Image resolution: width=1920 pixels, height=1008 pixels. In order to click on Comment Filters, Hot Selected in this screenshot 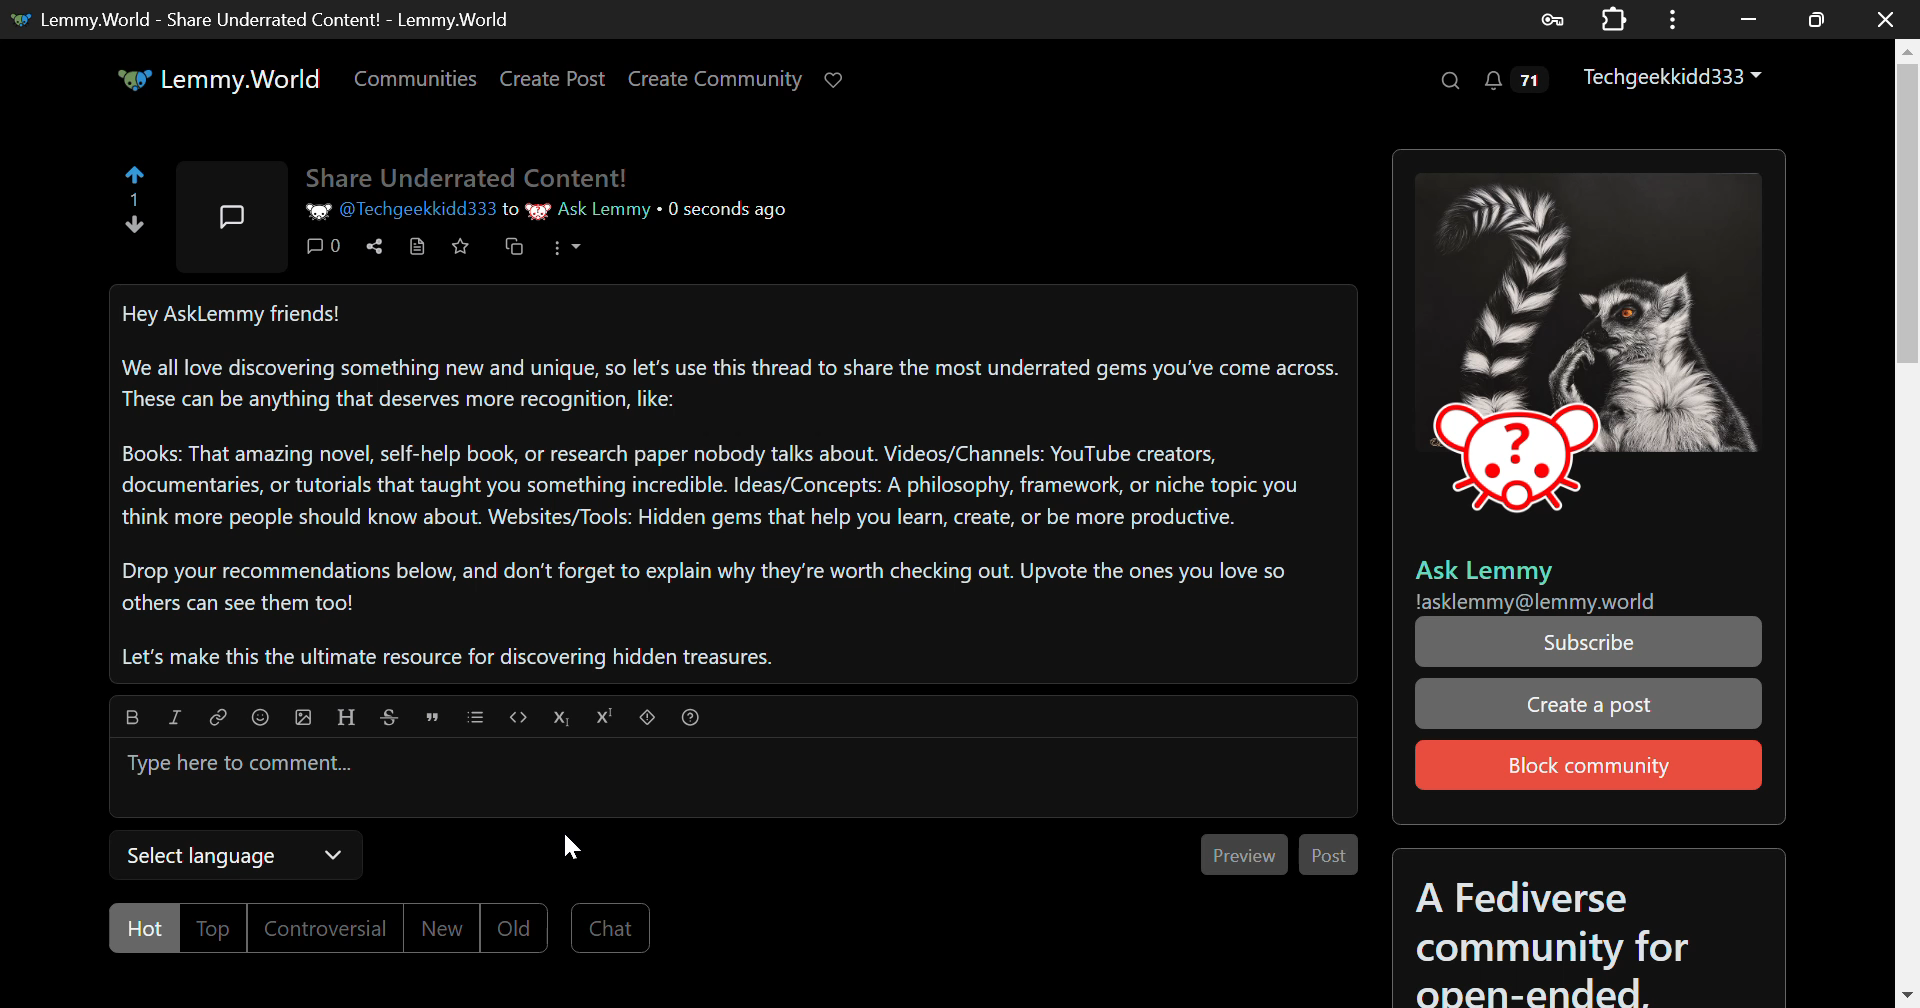, I will do `click(318, 927)`.